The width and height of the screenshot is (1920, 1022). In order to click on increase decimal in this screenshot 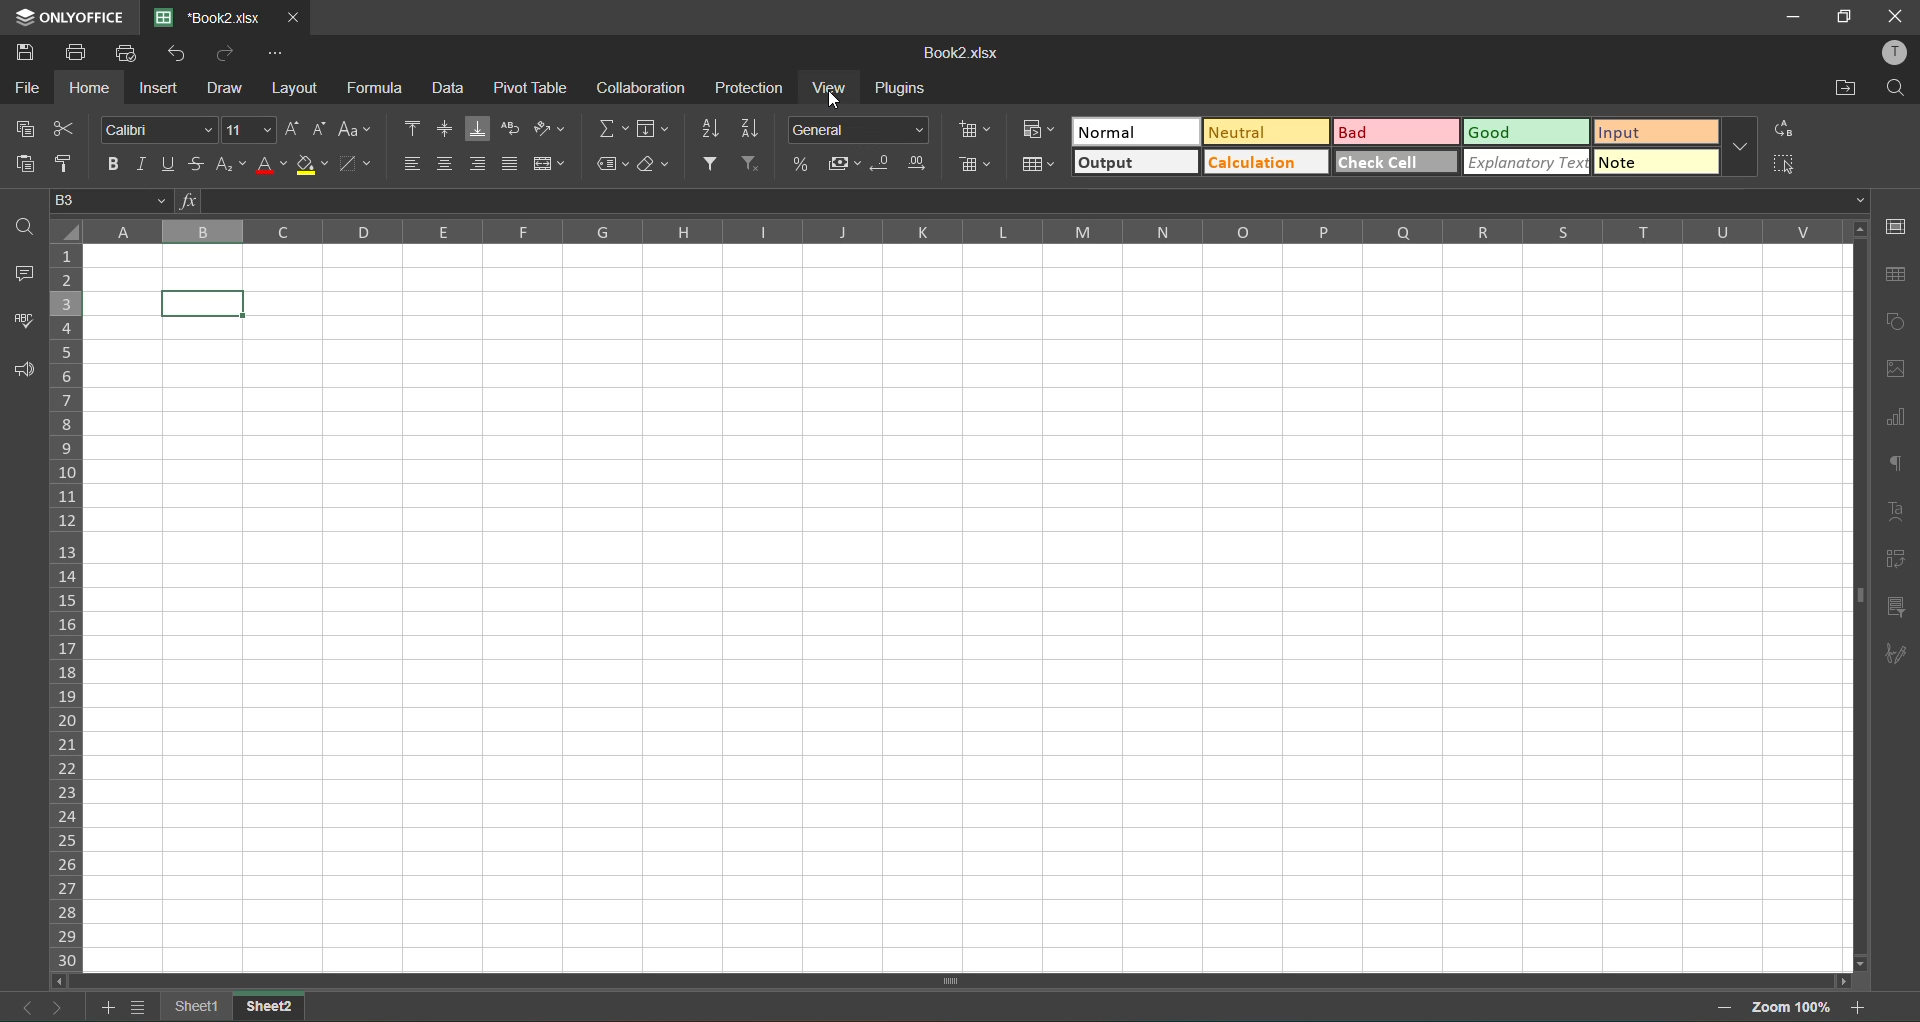, I will do `click(923, 167)`.